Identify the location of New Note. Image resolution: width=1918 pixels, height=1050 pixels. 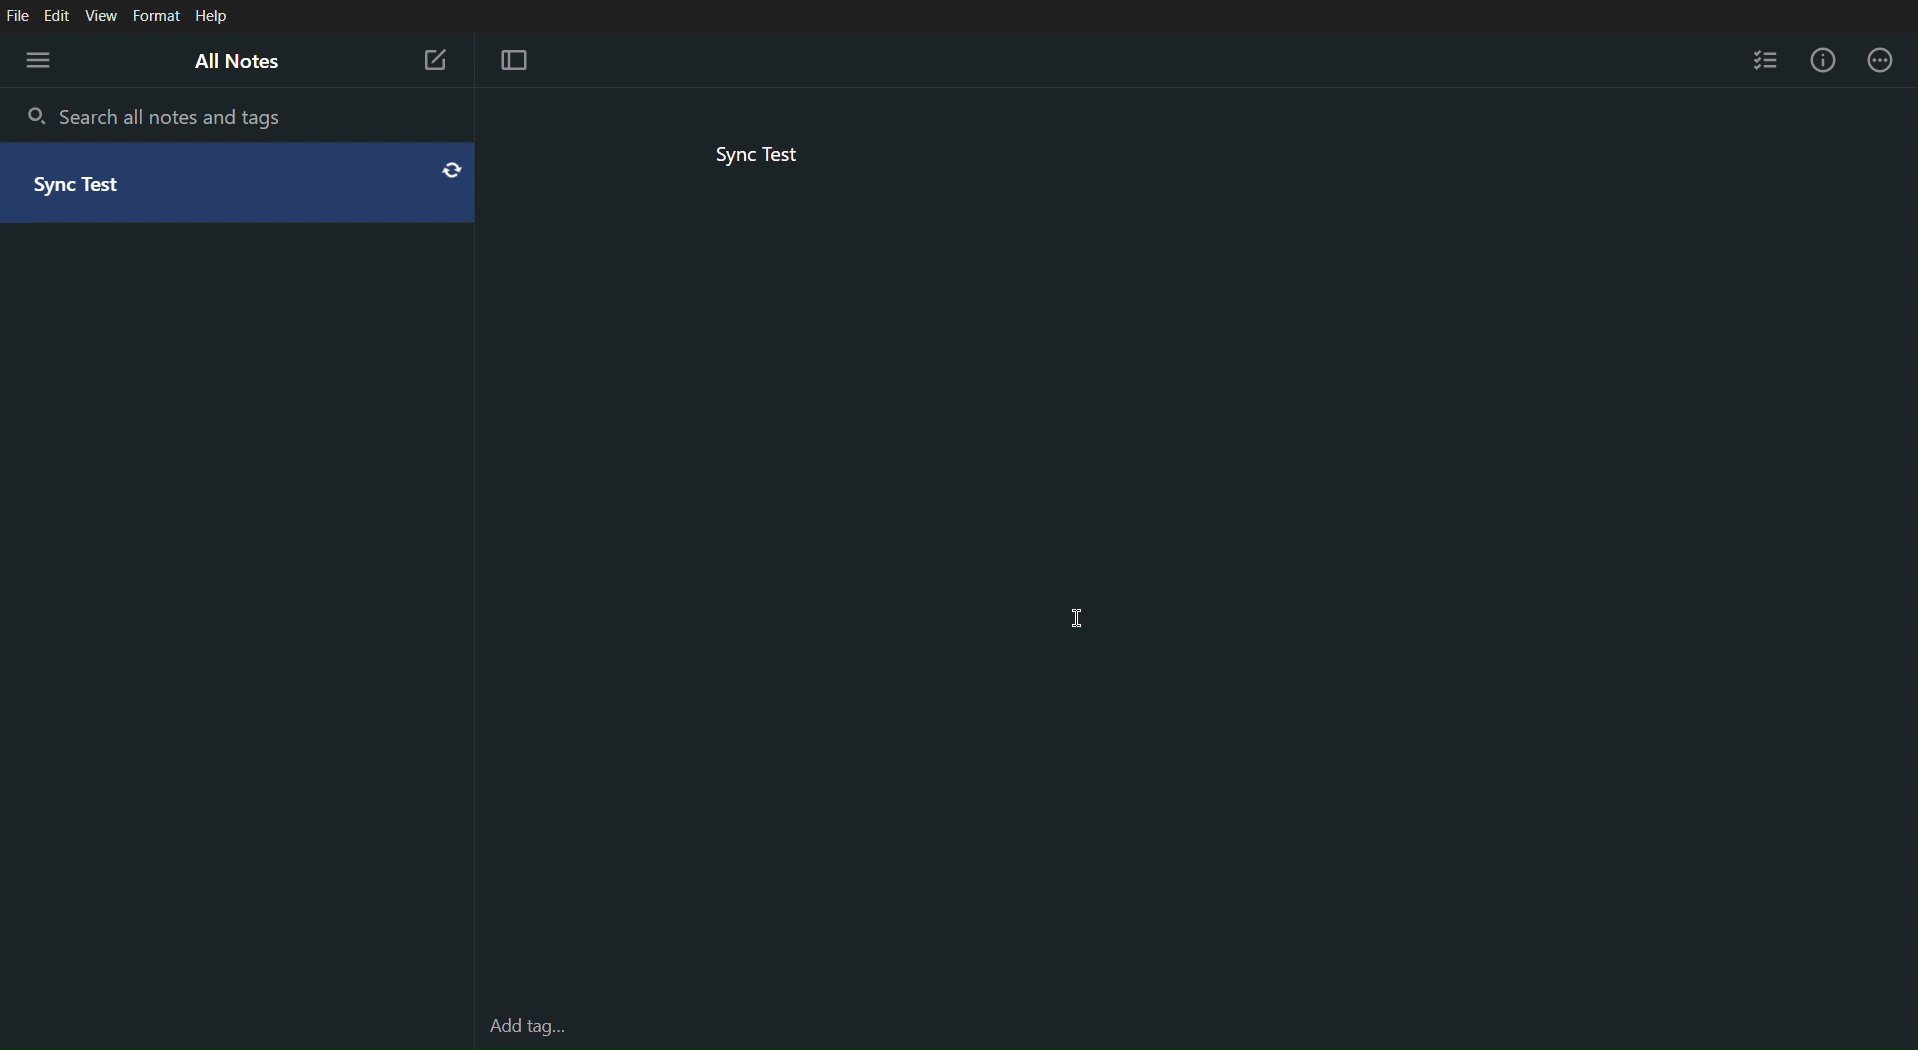
(435, 60).